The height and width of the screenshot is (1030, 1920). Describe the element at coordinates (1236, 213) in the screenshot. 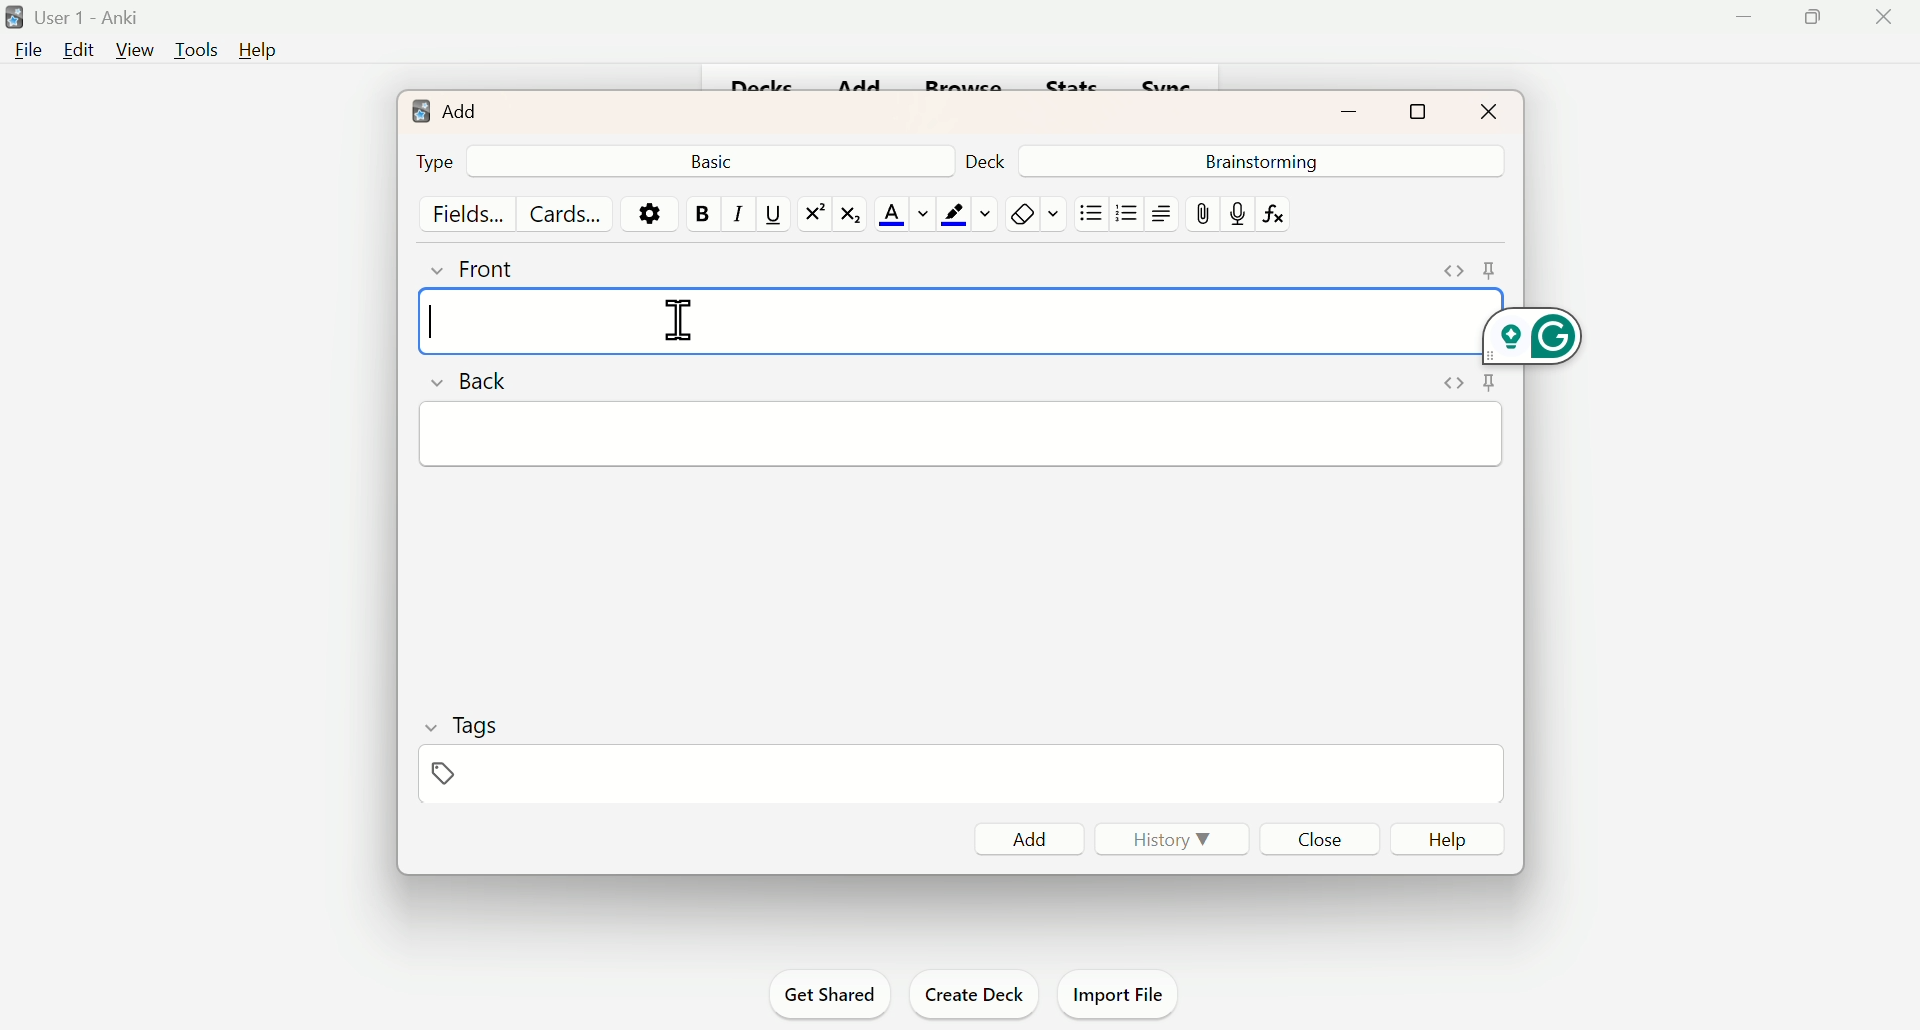

I see `mic` at that location.